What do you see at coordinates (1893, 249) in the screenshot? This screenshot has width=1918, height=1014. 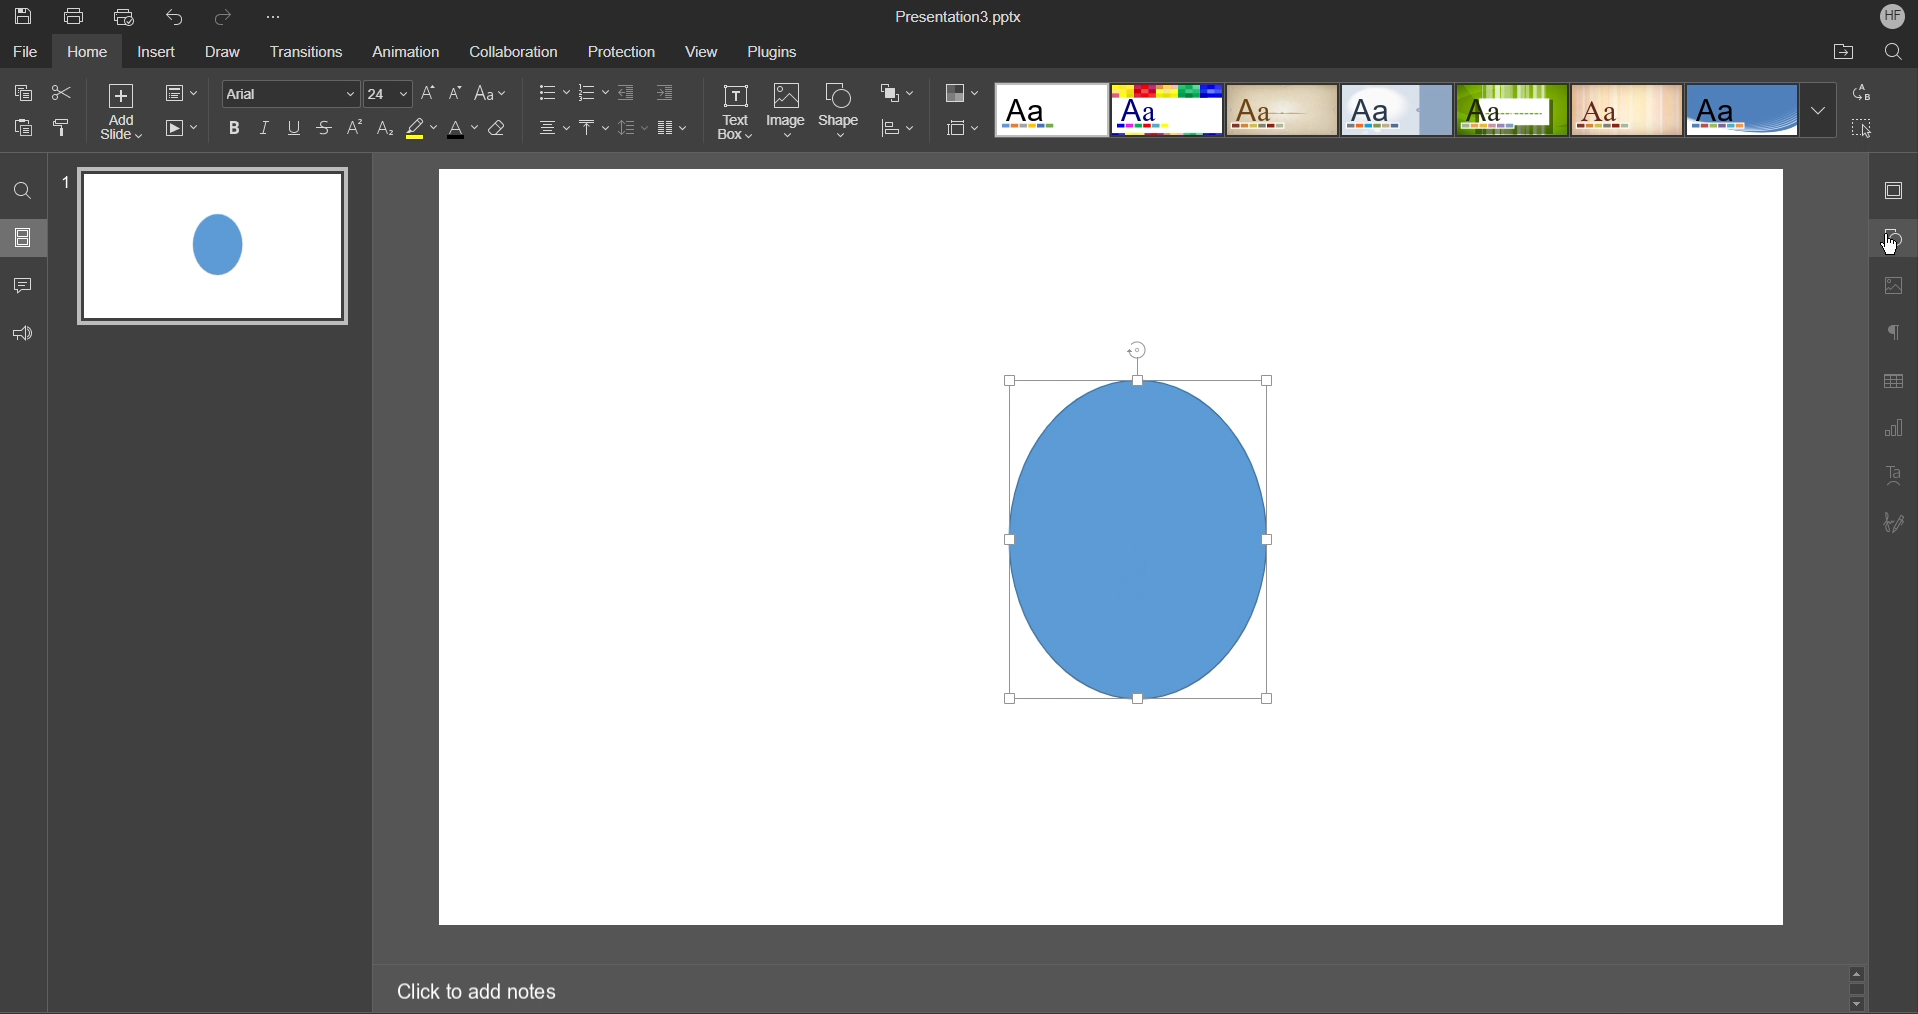 I see `Cursor` at bounding box center [1893, 249].